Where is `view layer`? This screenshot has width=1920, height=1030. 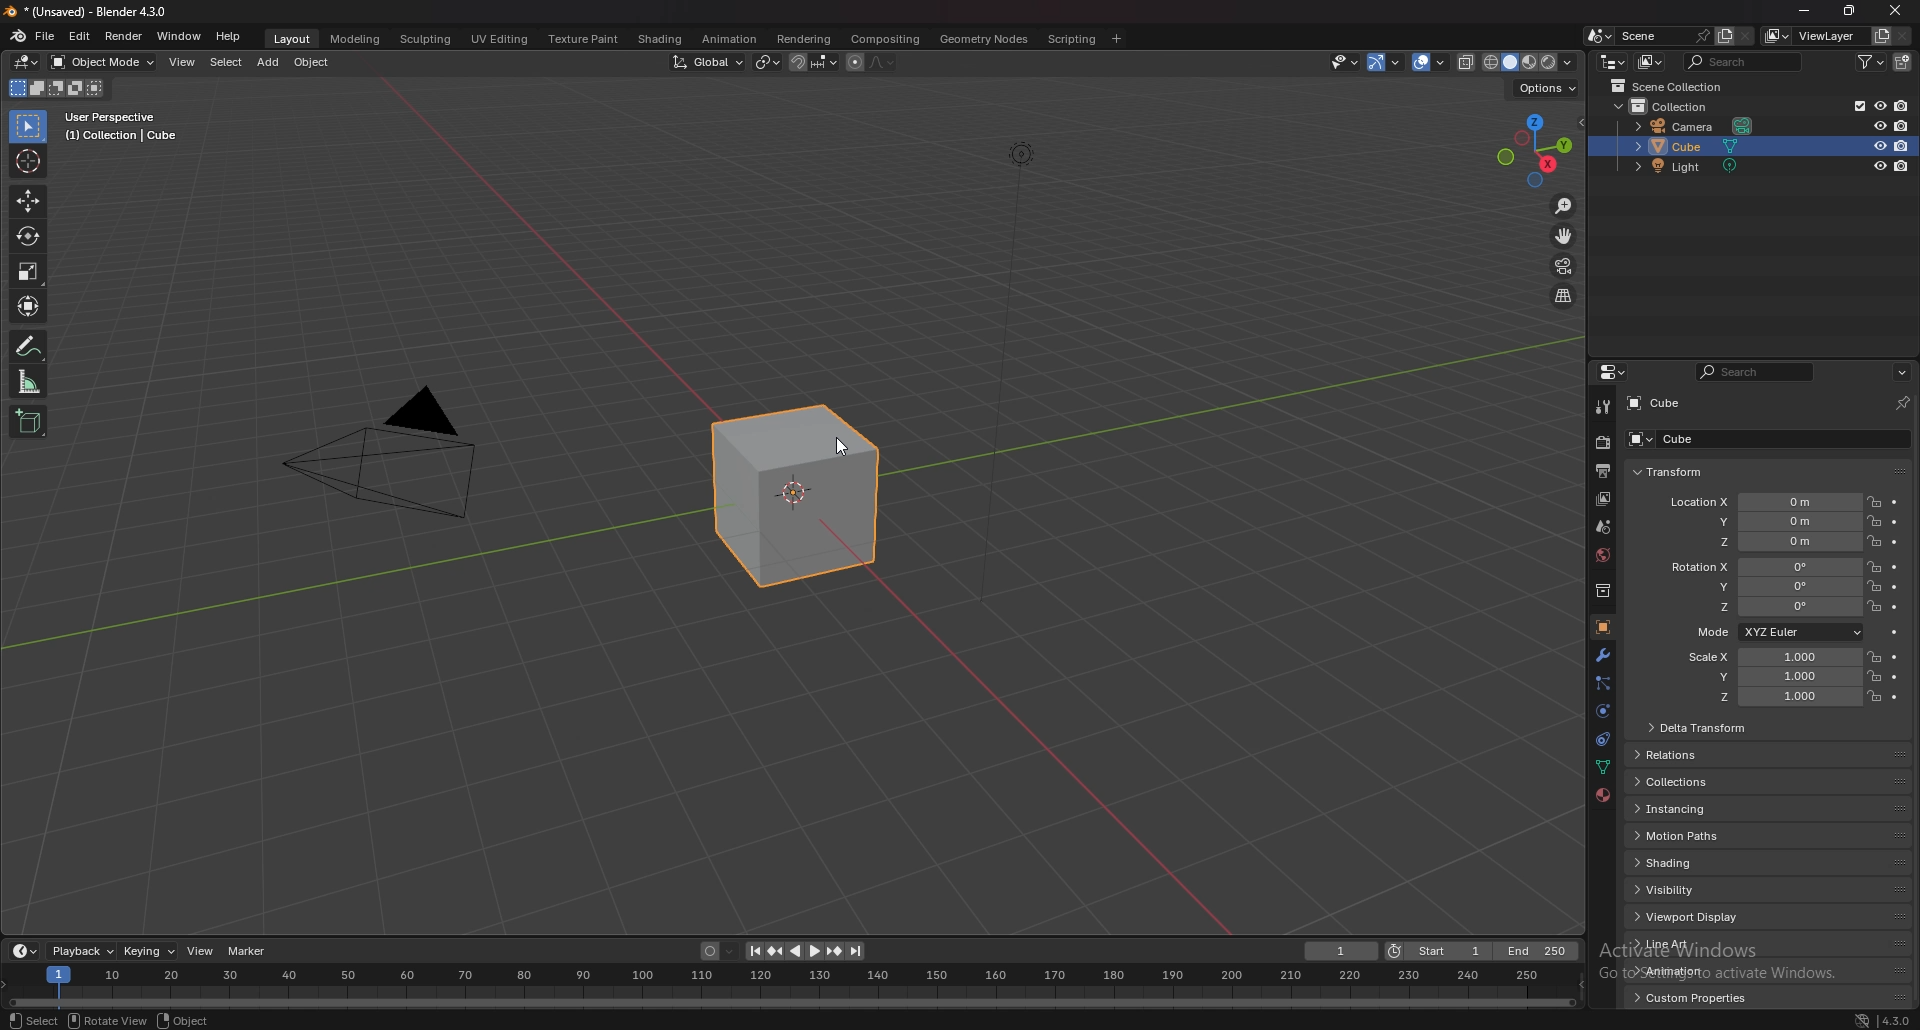 view layer is located at coordinates (1601, 499).